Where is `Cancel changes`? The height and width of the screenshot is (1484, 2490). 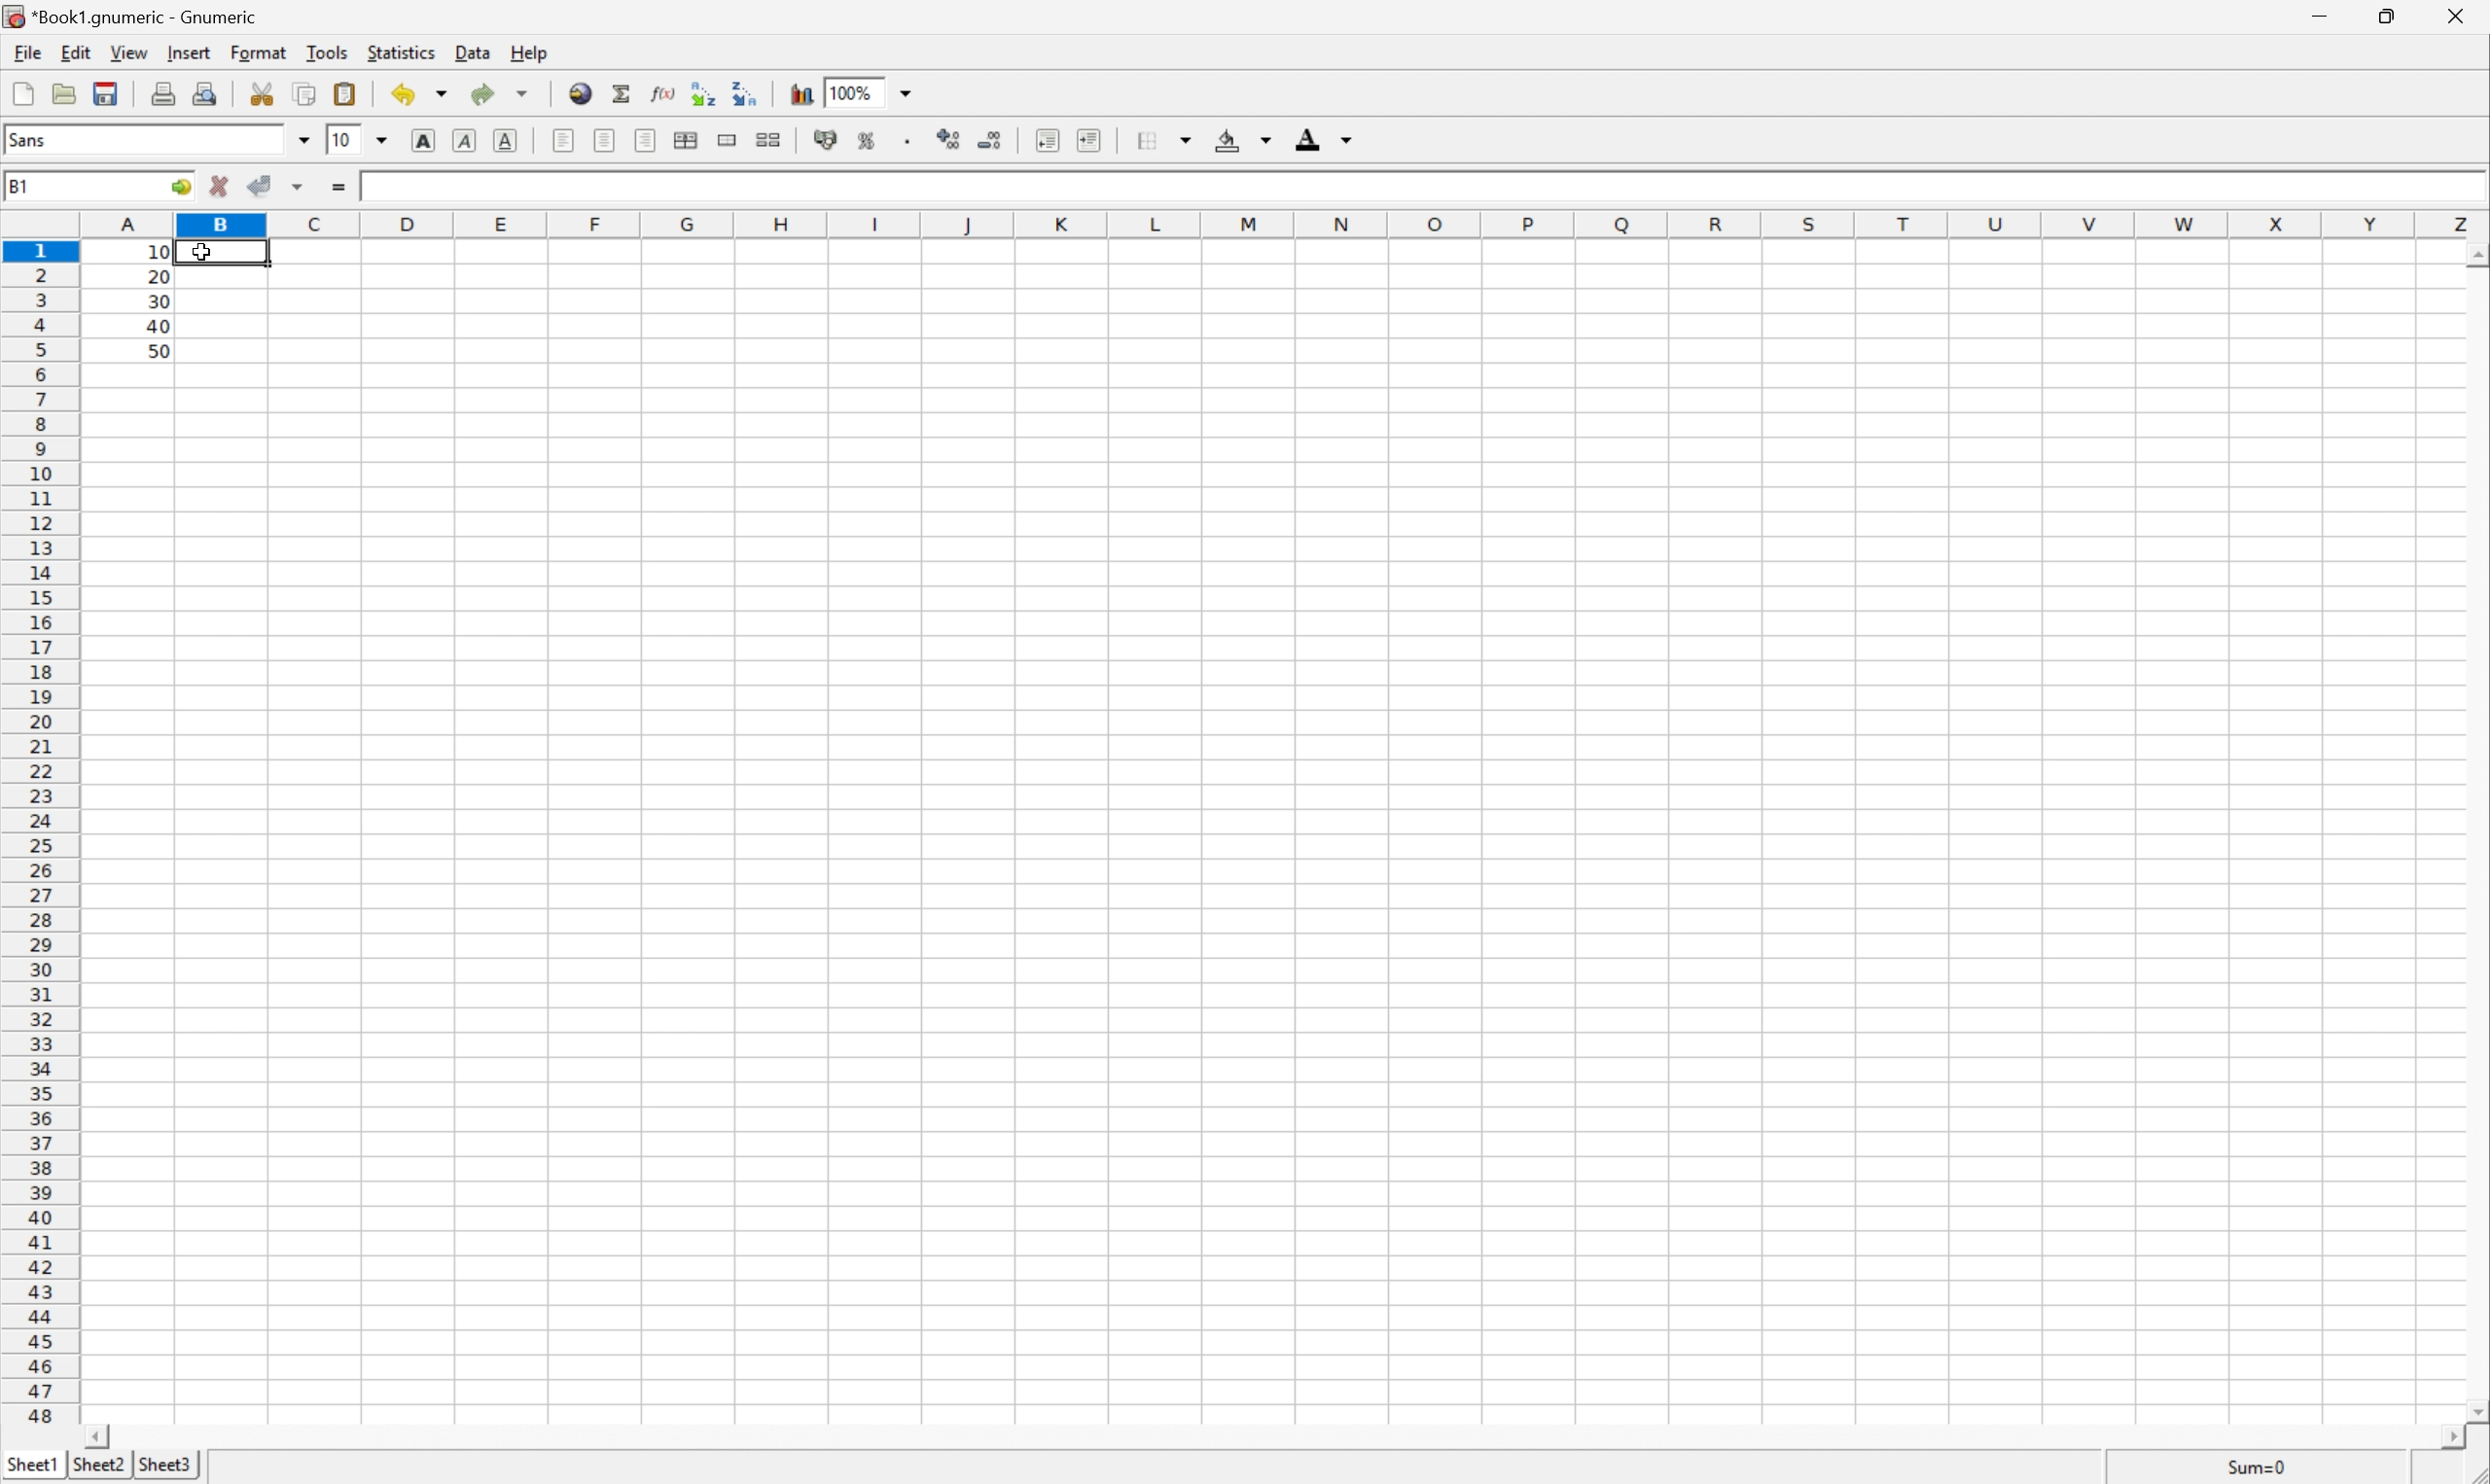 Cancel changes is located at coordinates (223, 188).